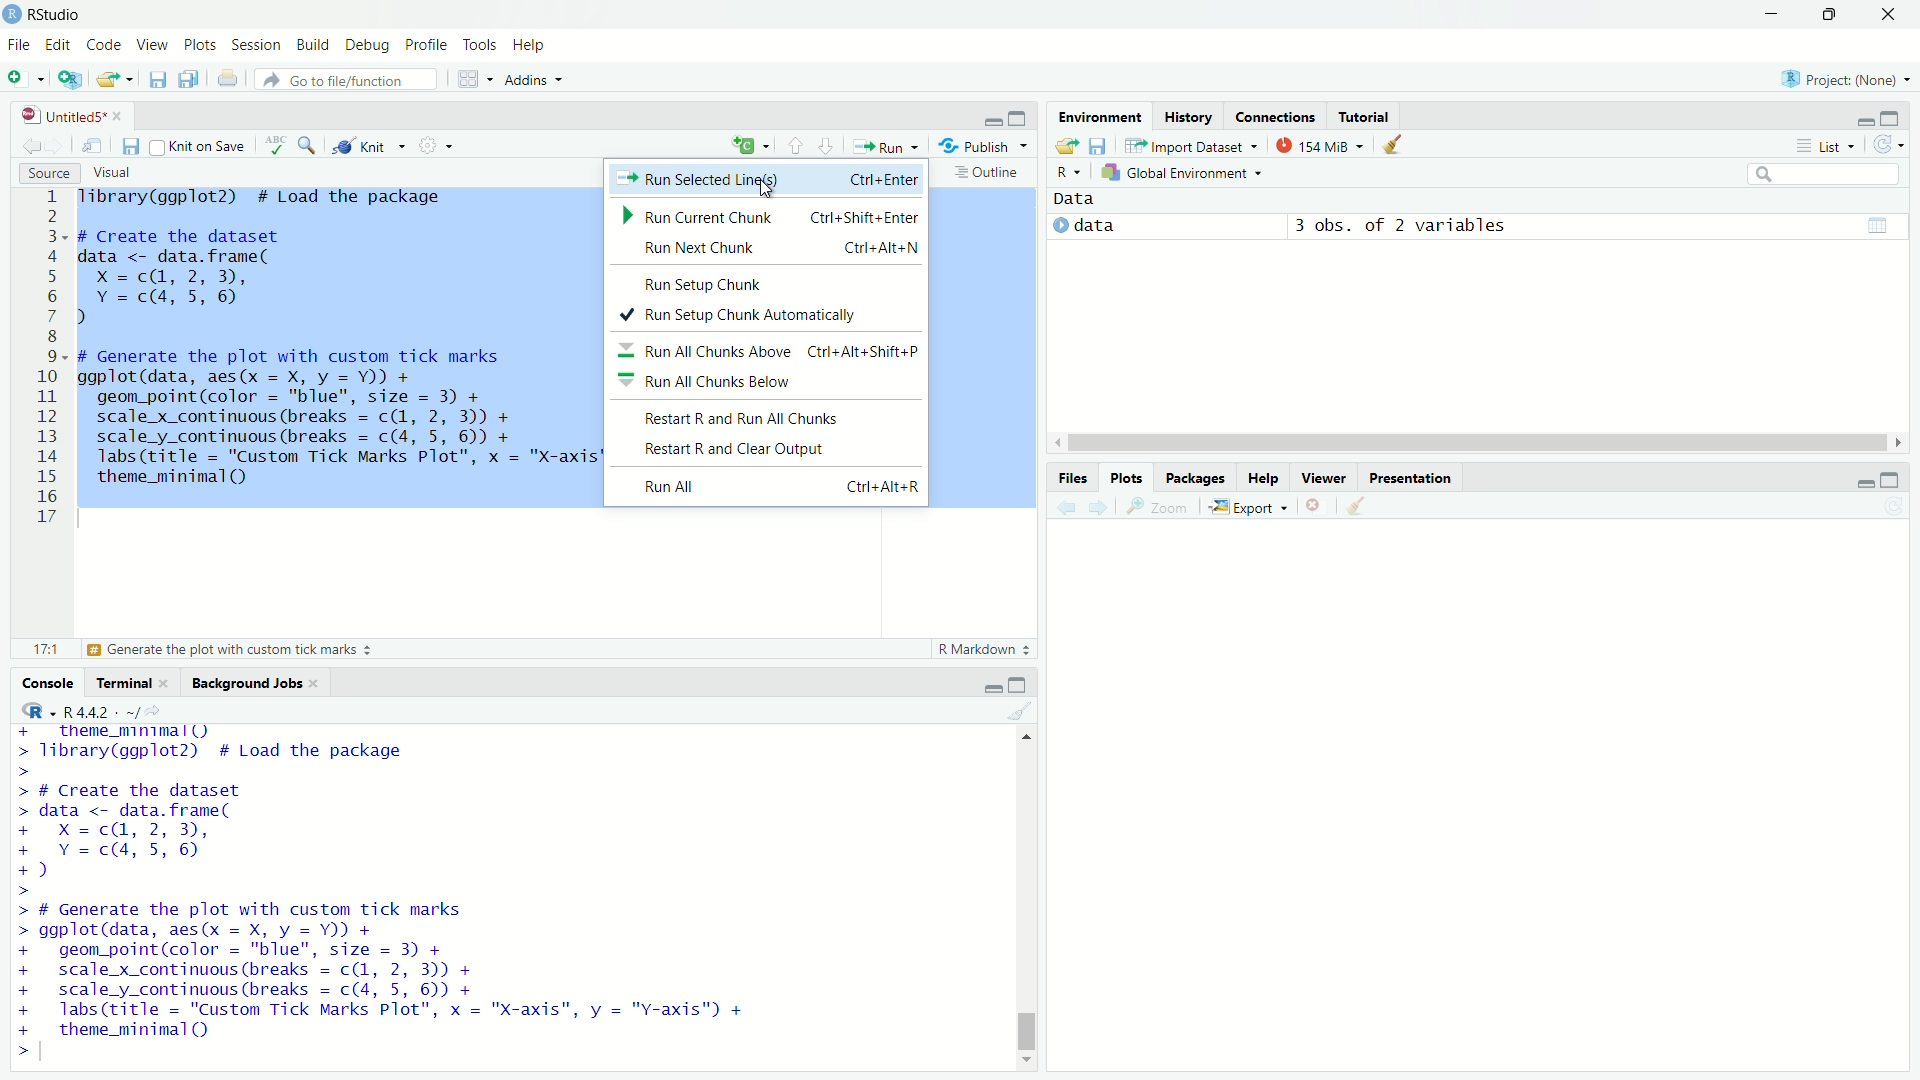 The height and width of the screenshot is (1080, 1920). What do you see at coordinates (774, 488) in the screenshot?
I see `Run All` at bounding box center [774, 488].